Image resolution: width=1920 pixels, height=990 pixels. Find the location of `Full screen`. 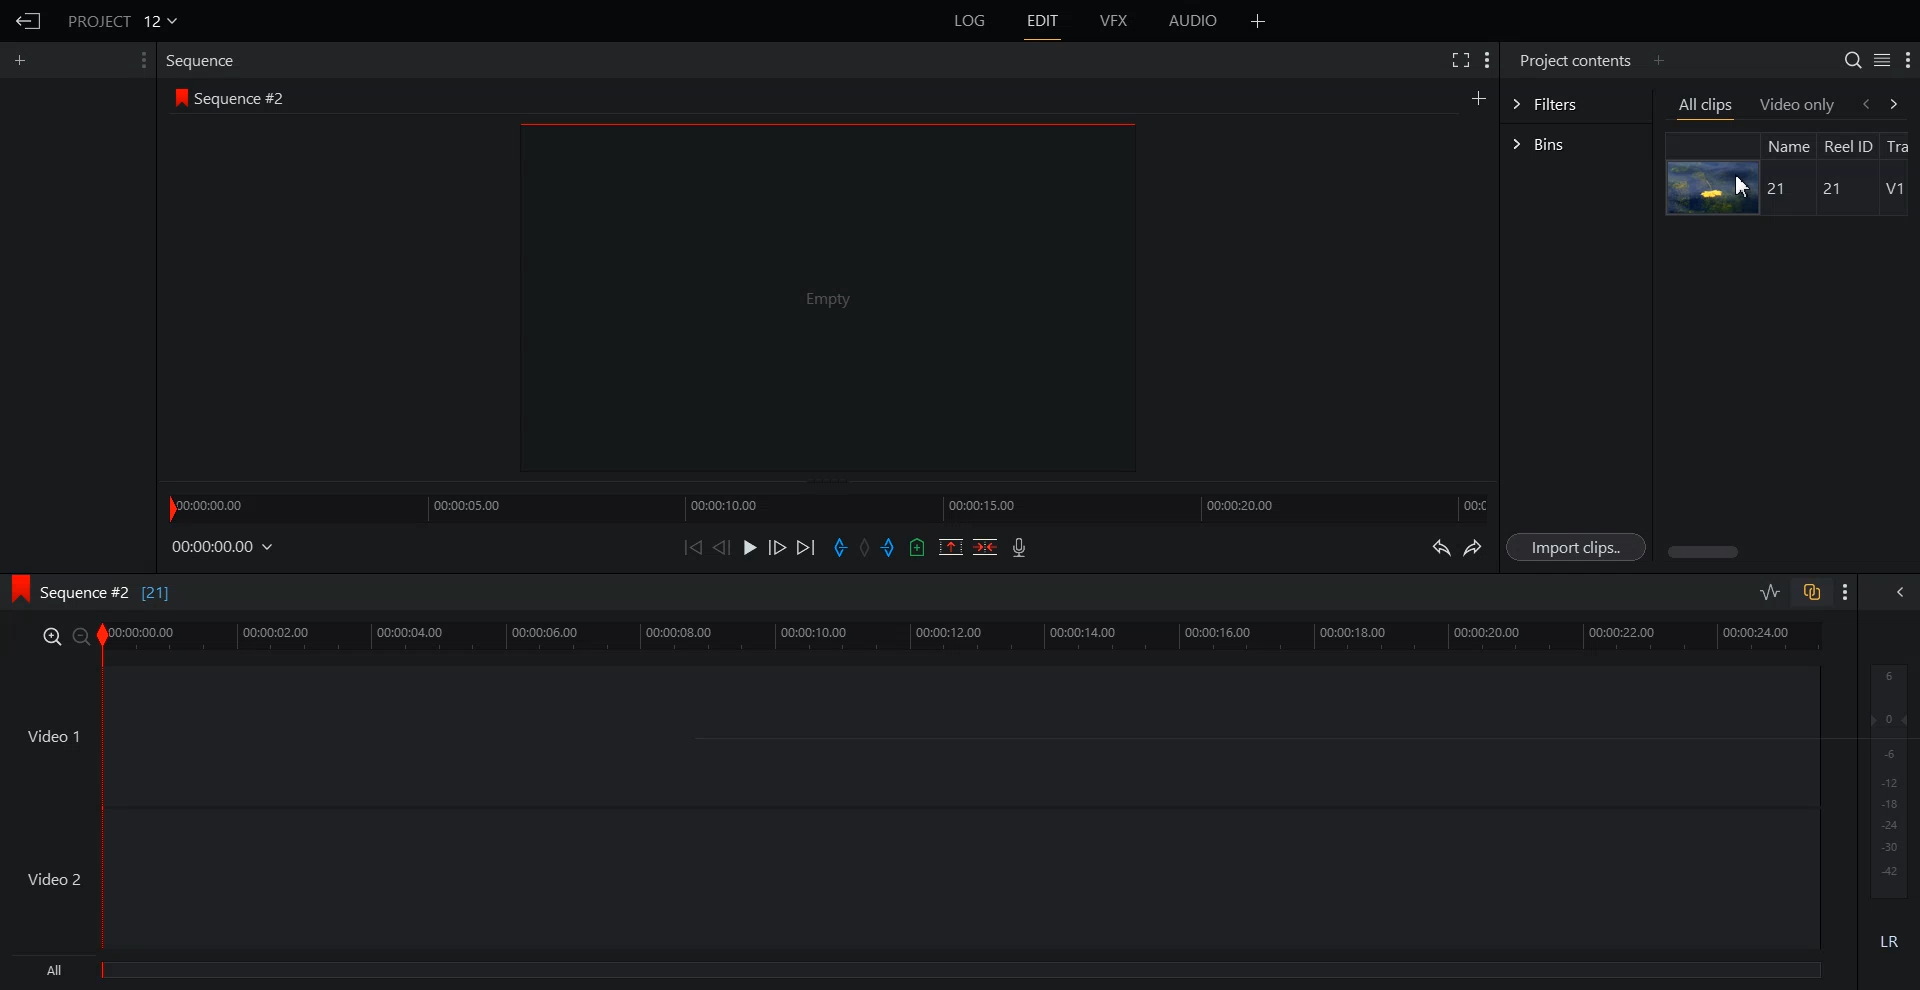

Full screen is located at coordinates (1459, 59).